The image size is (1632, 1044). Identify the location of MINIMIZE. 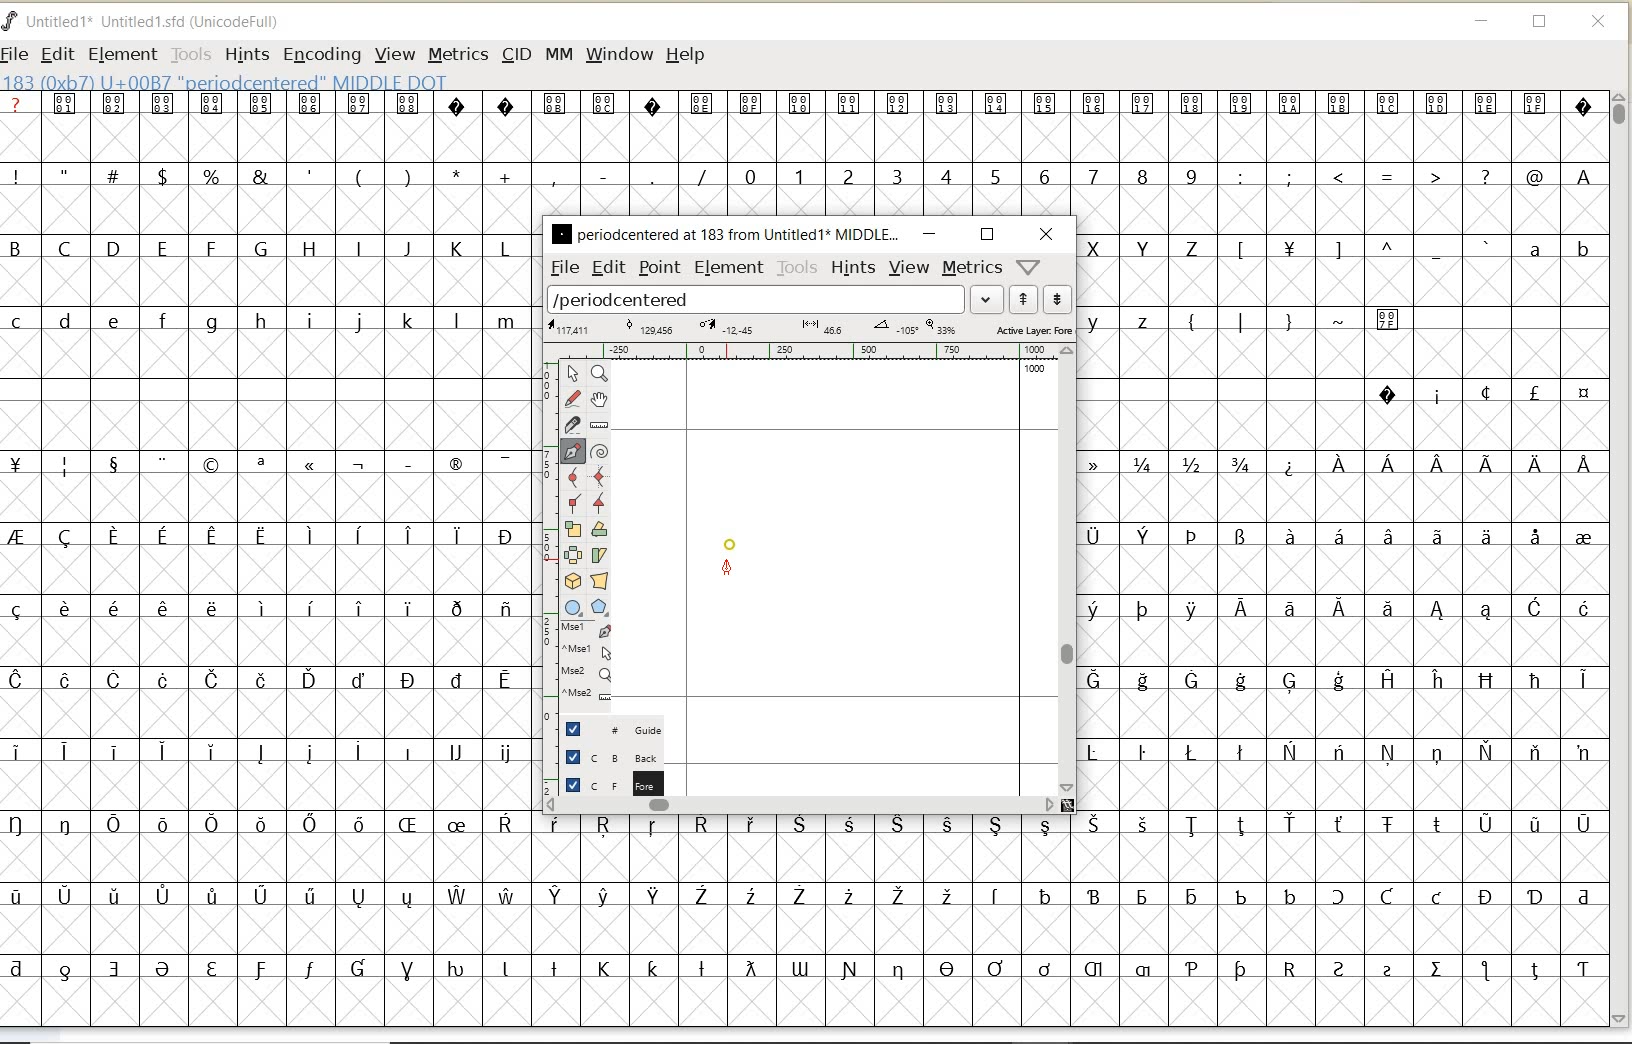
(1483, 24).